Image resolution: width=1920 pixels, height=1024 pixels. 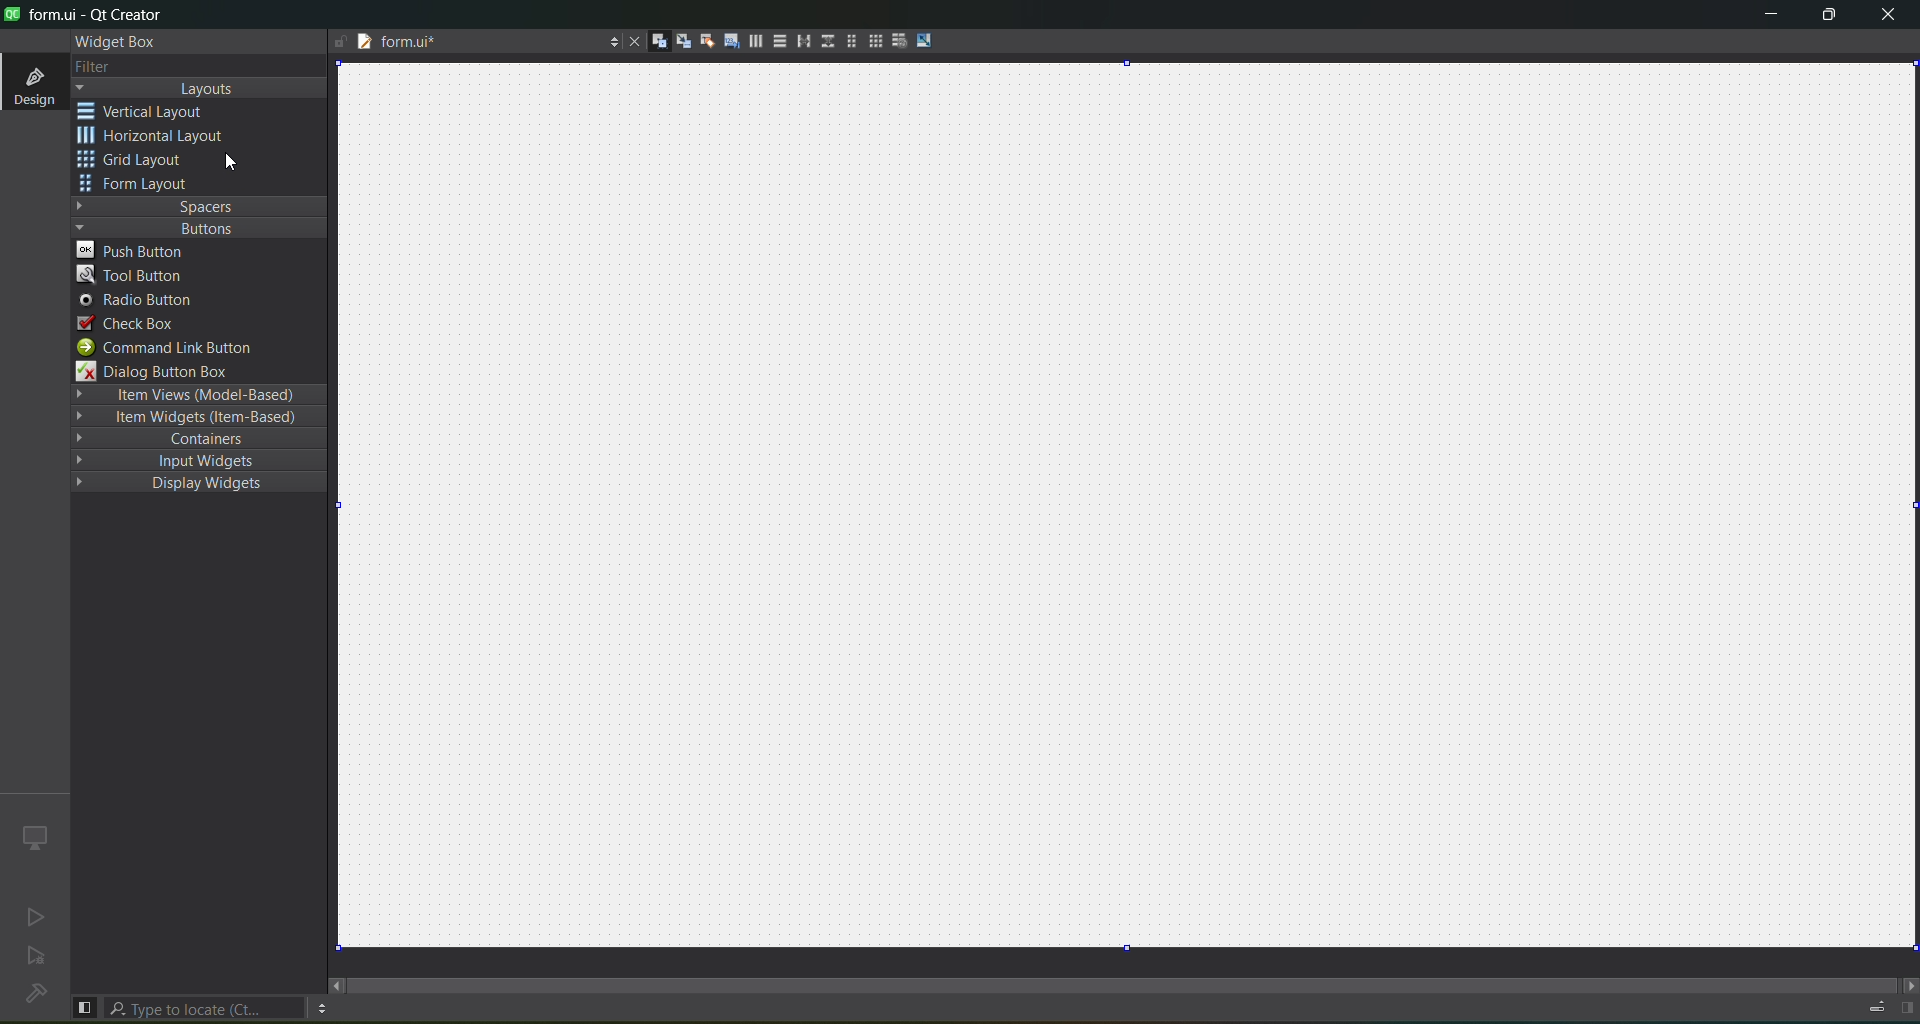 What do you see at coordinates (157, 138) in the screenshot?
I see `horizontal layout` at bounding box center [157, 138].